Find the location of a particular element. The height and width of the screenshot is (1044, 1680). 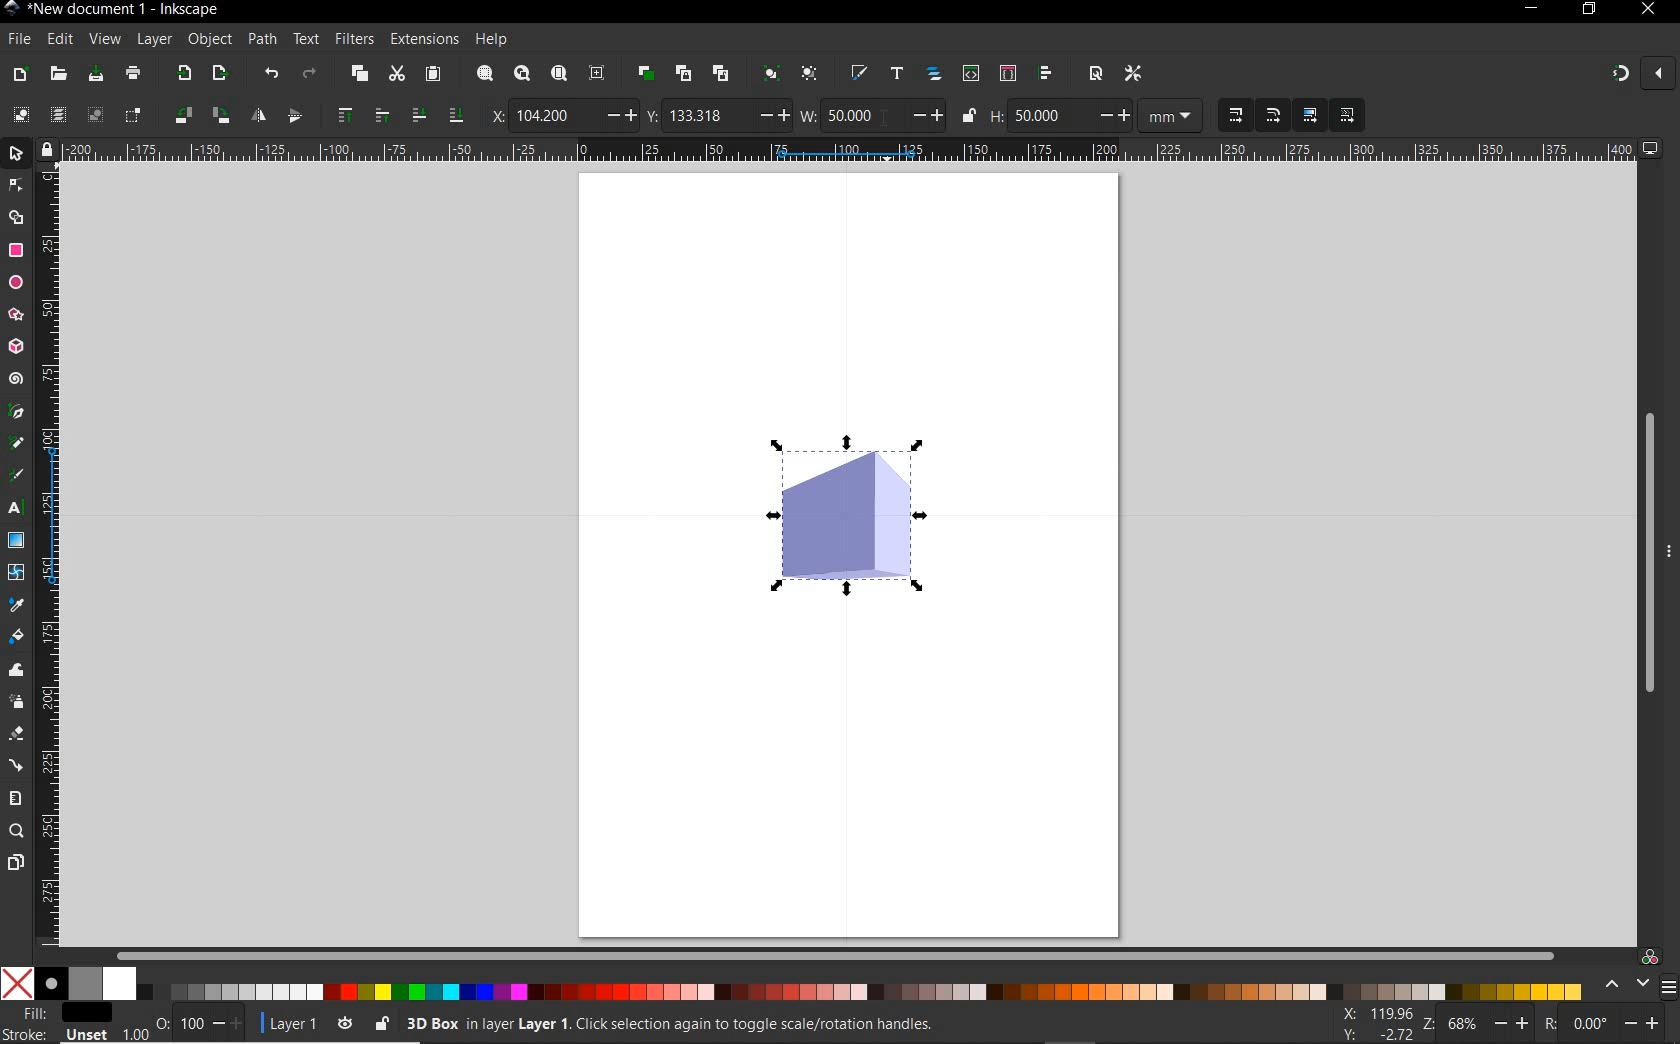

help is located at coordinates (493, 39).